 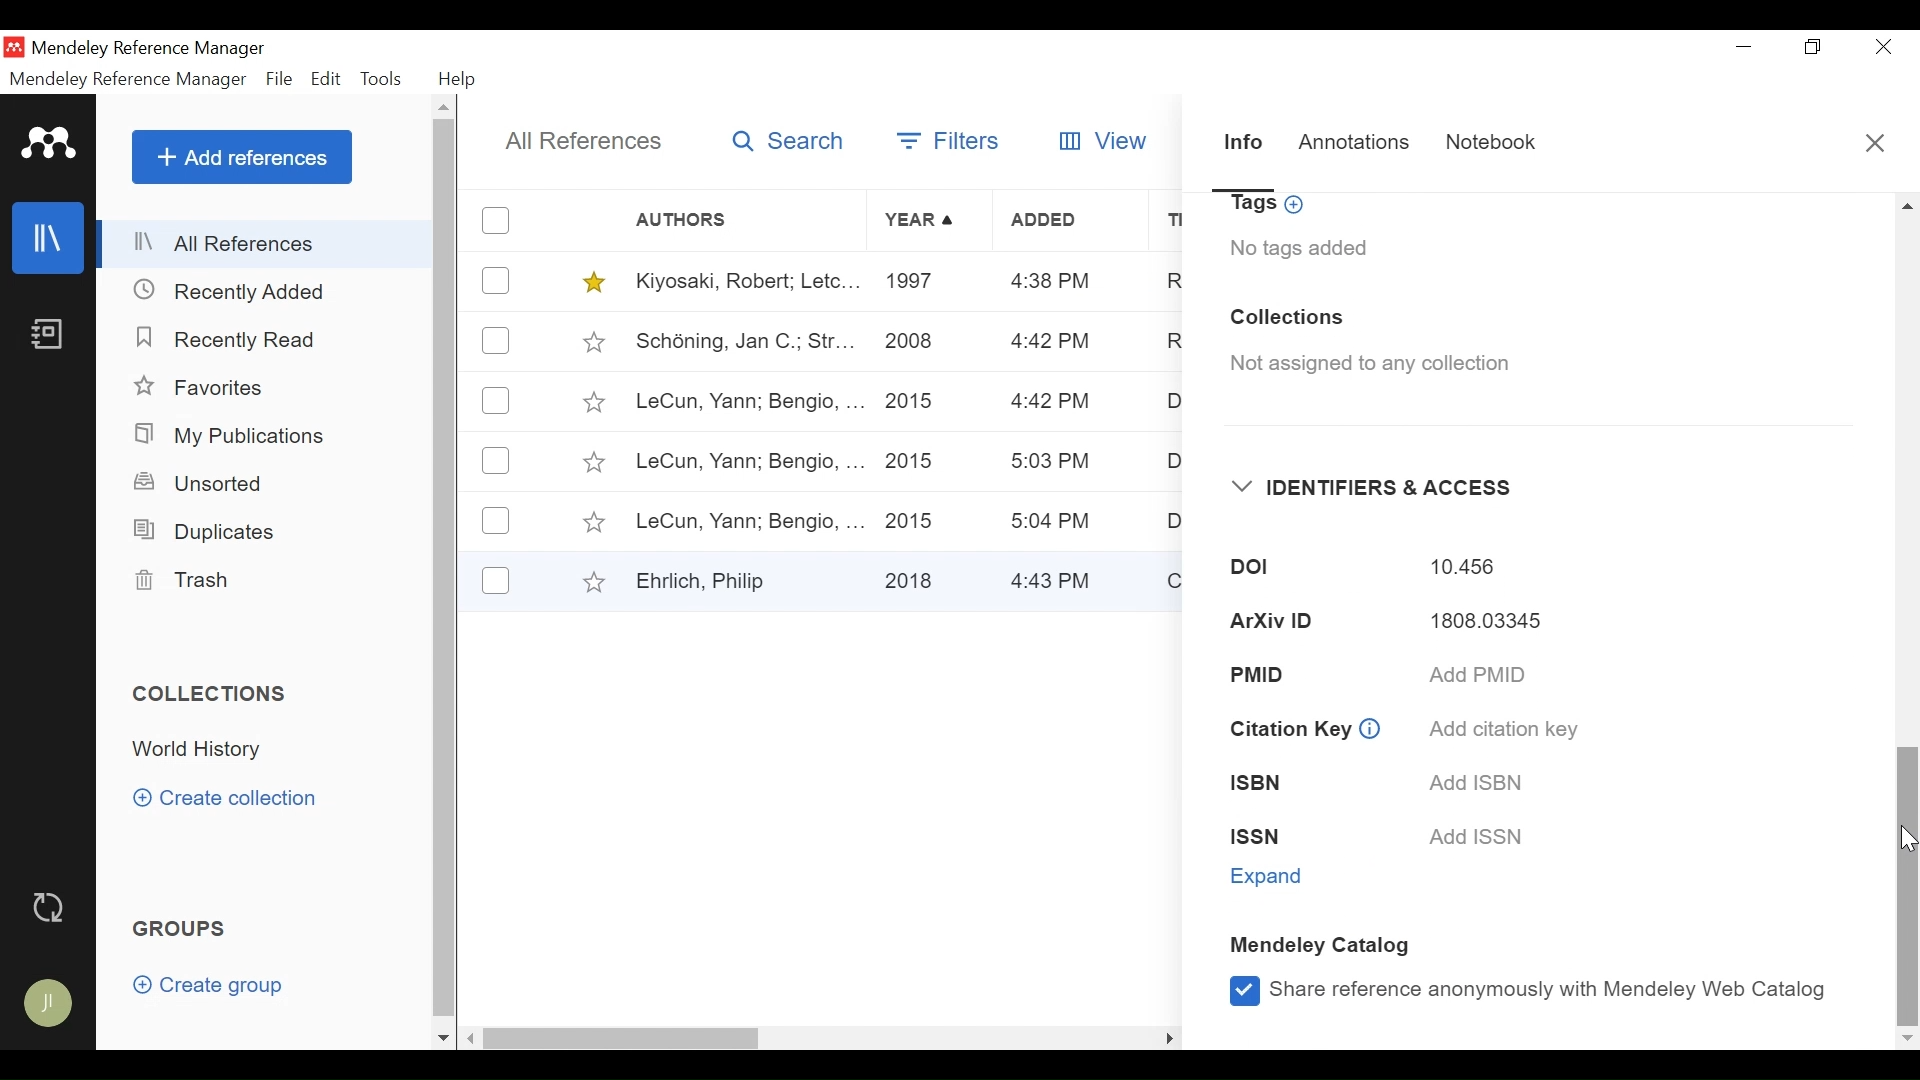 I want to click on Collections, so click(x=1287, y=318).